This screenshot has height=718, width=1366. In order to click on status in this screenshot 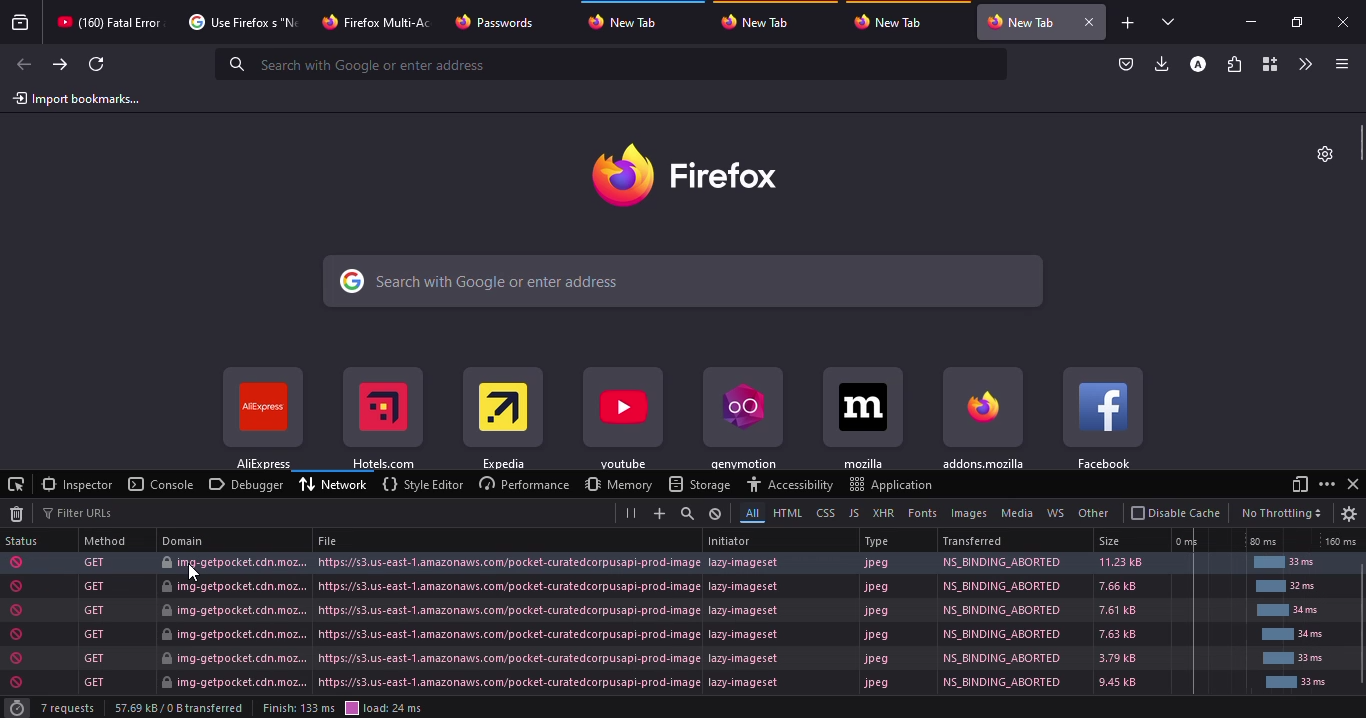, I will do `click(666, 587)`.